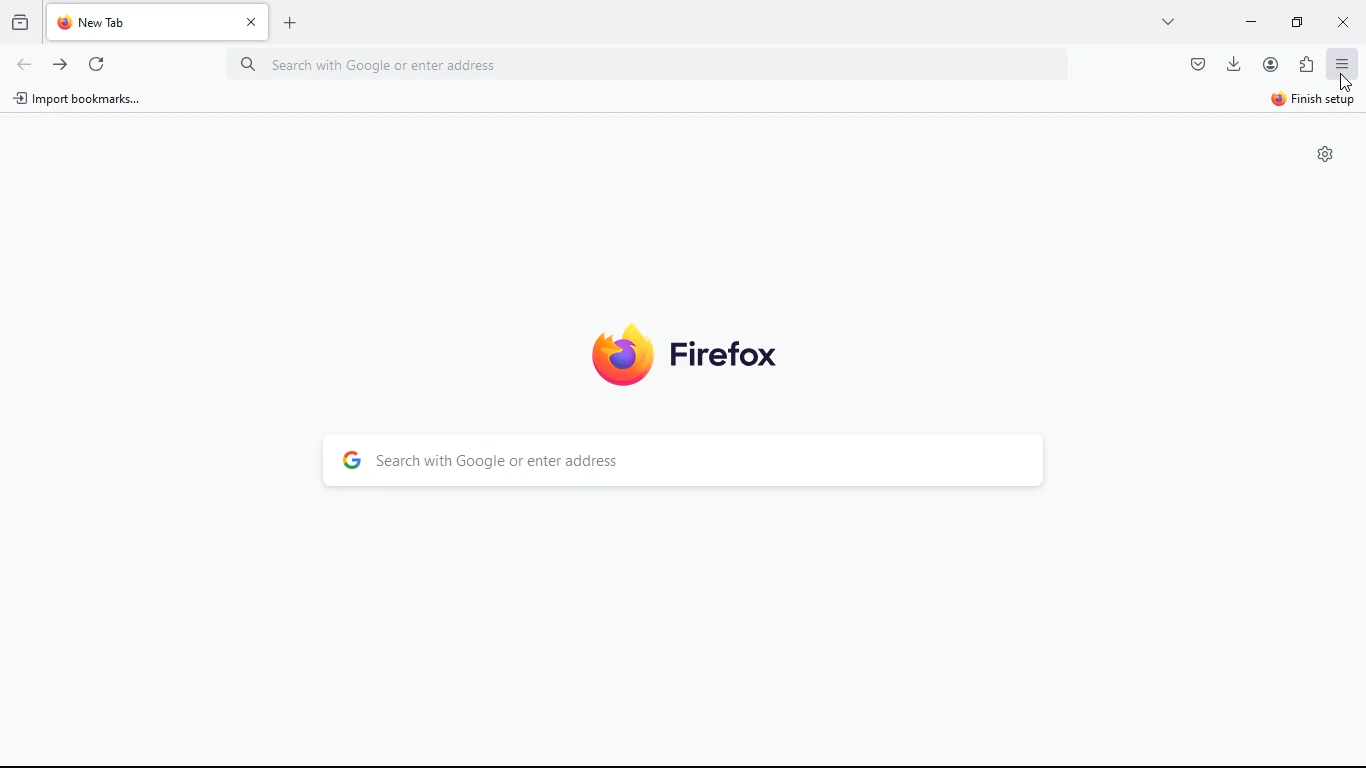 This screenshot has height=768, width=1366. I want to click on Cursor, so click(1345, 82).